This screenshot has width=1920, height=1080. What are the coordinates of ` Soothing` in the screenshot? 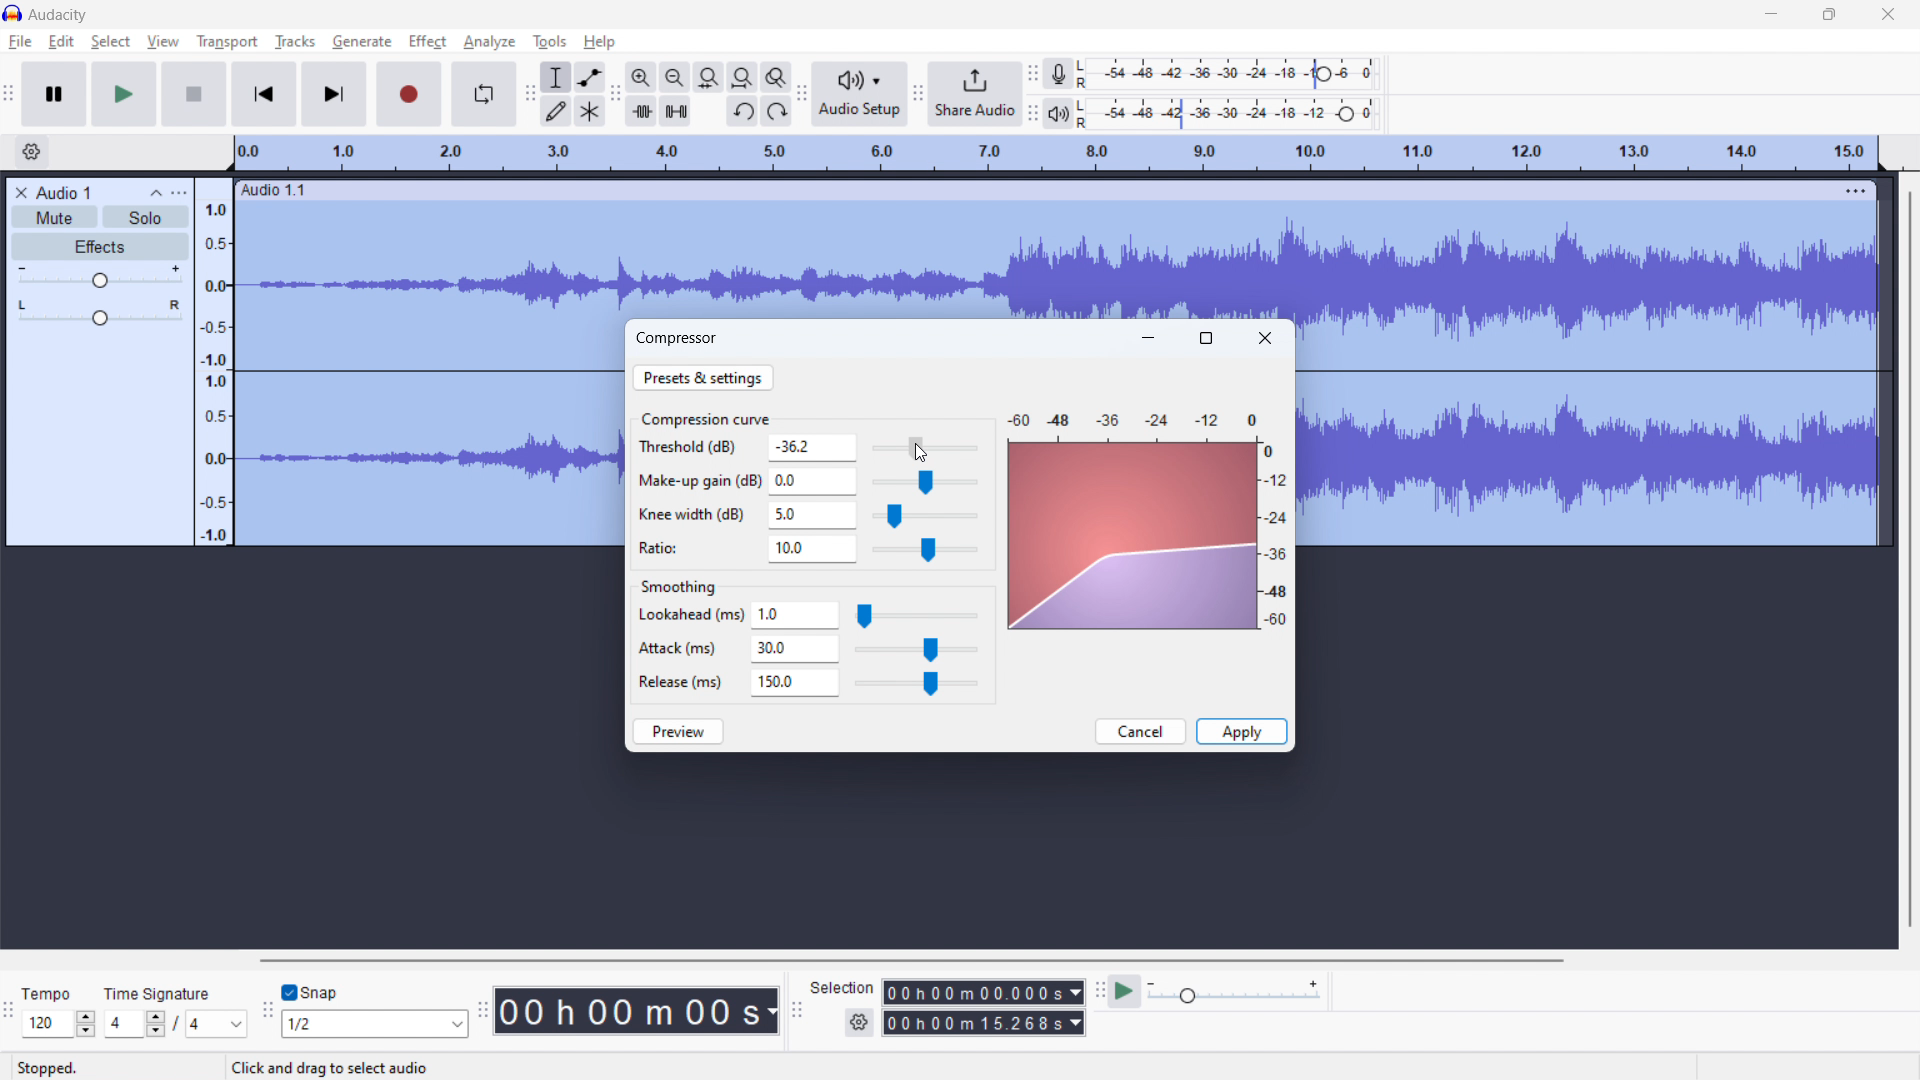 It's located at (688, 583).